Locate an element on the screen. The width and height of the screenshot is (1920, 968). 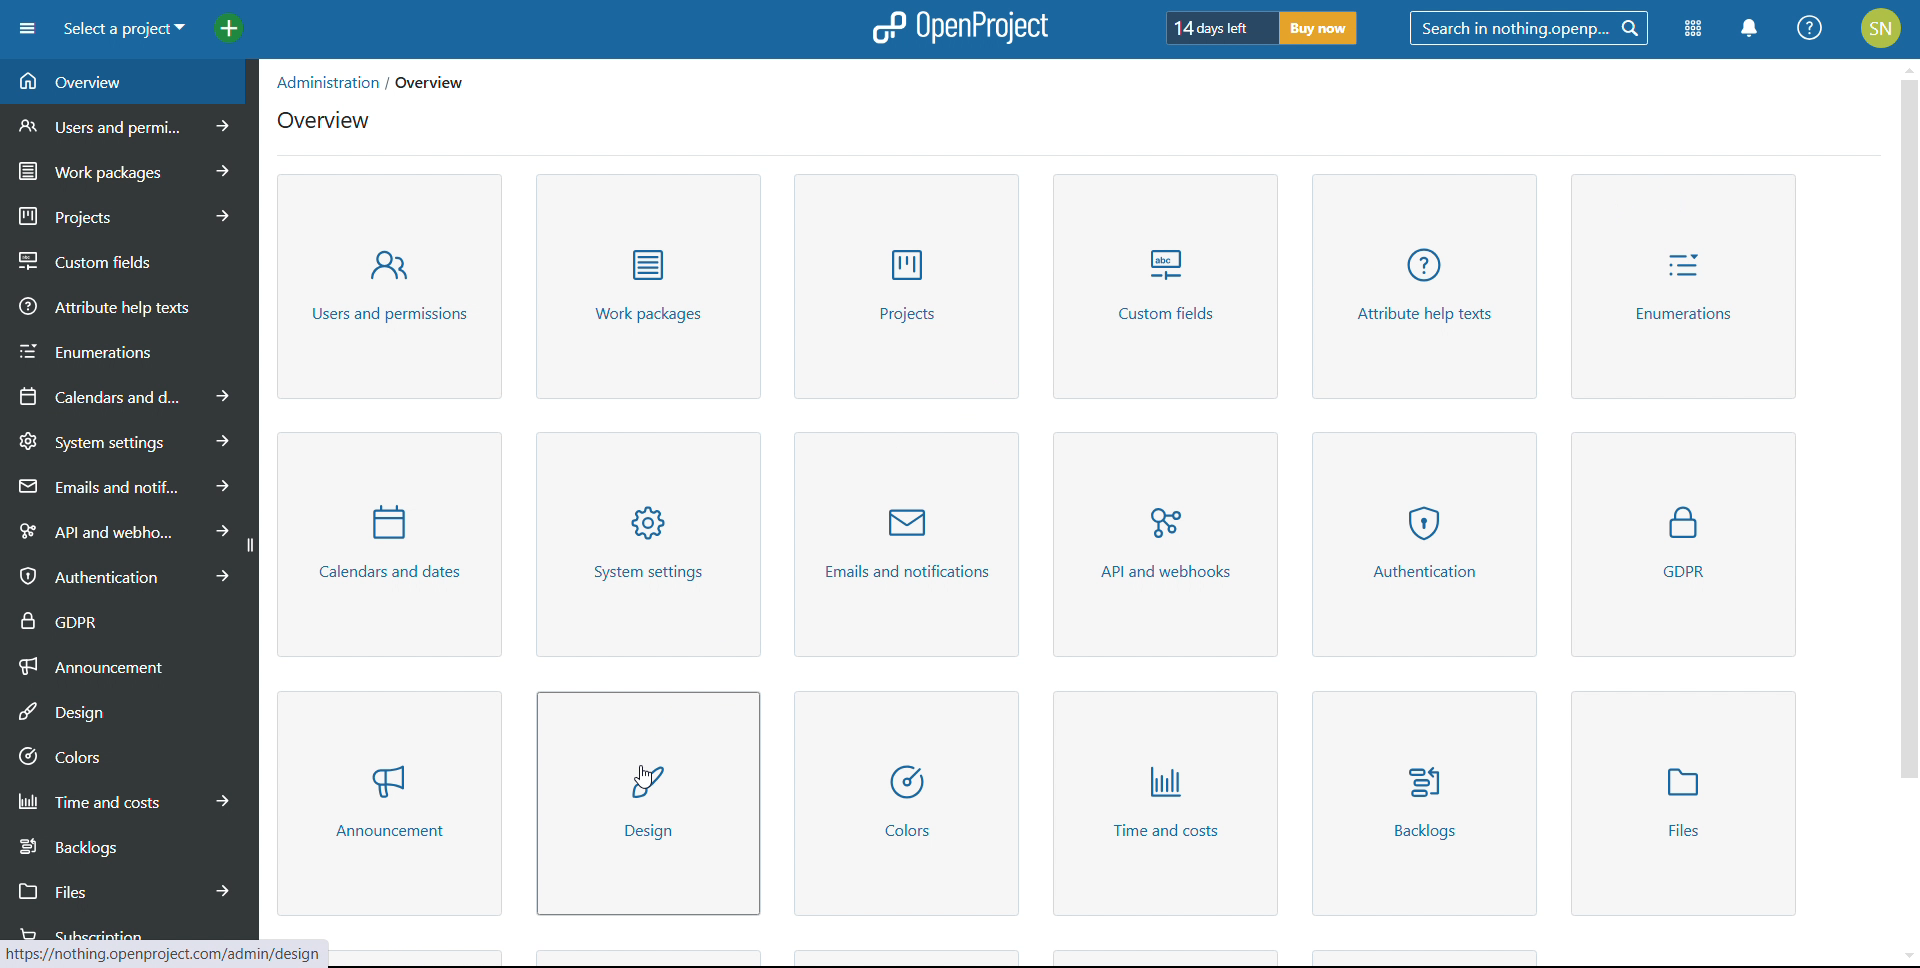
days left of trial is located at coordinates (1217, 27).